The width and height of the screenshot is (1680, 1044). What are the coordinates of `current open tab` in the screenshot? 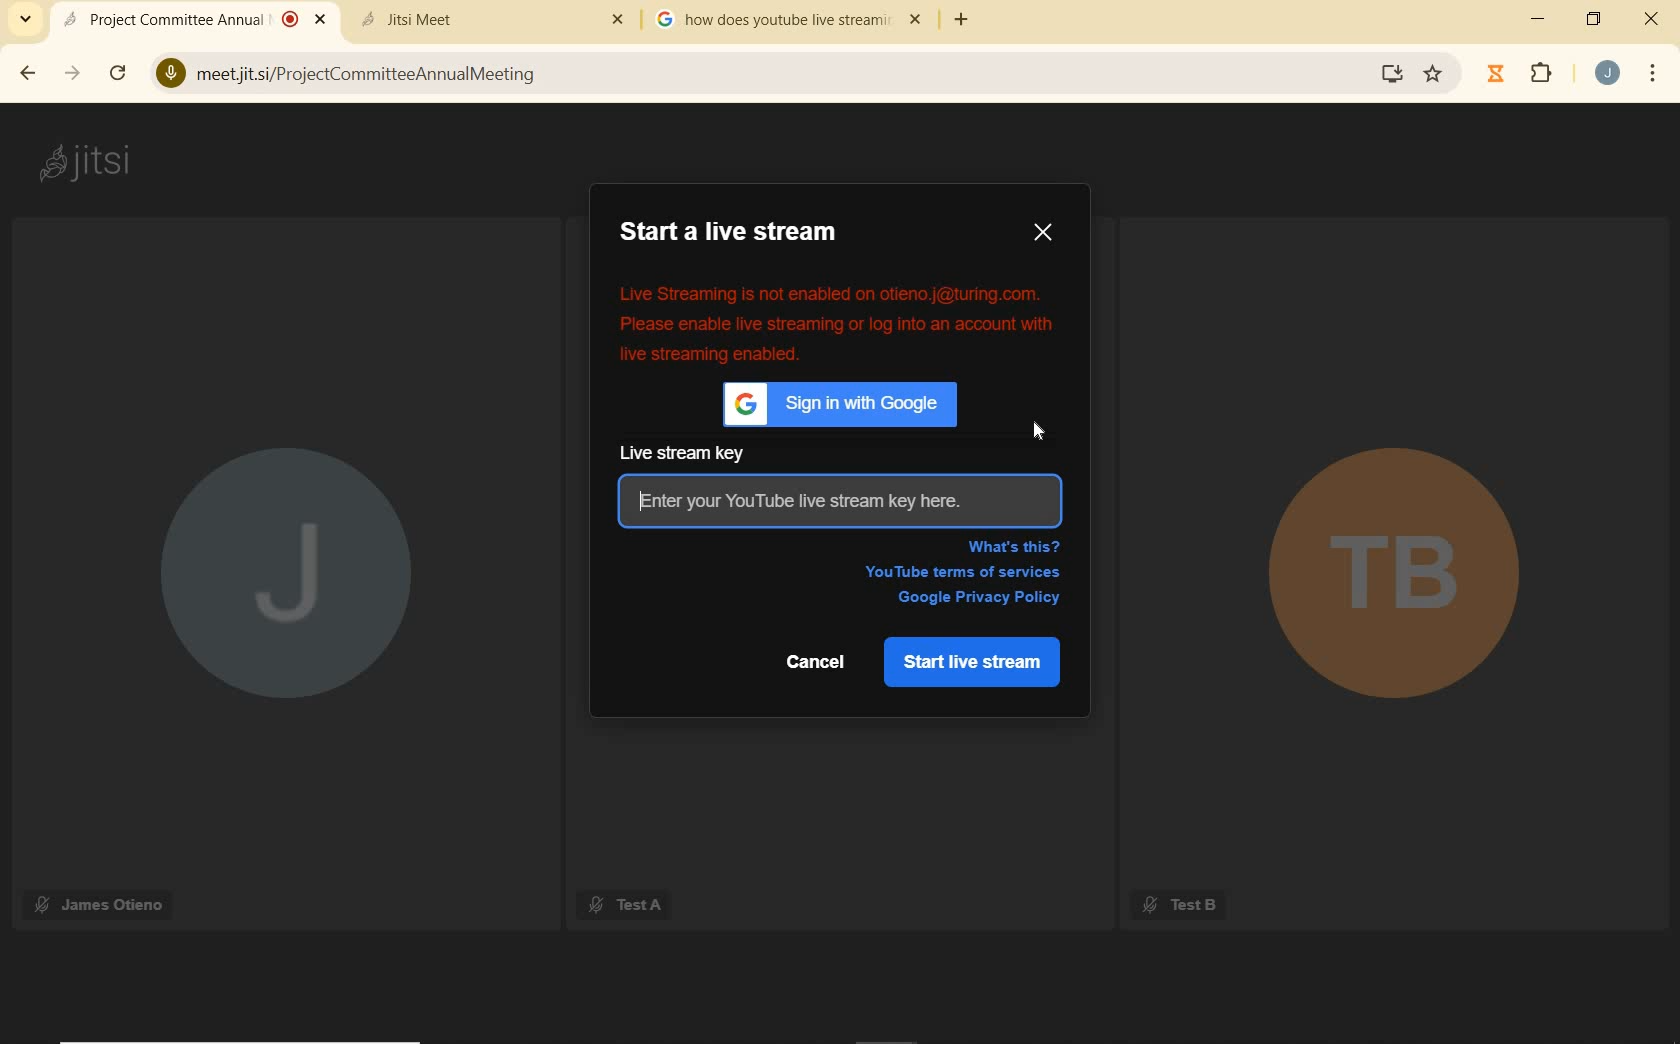 It's located at (176, 19).